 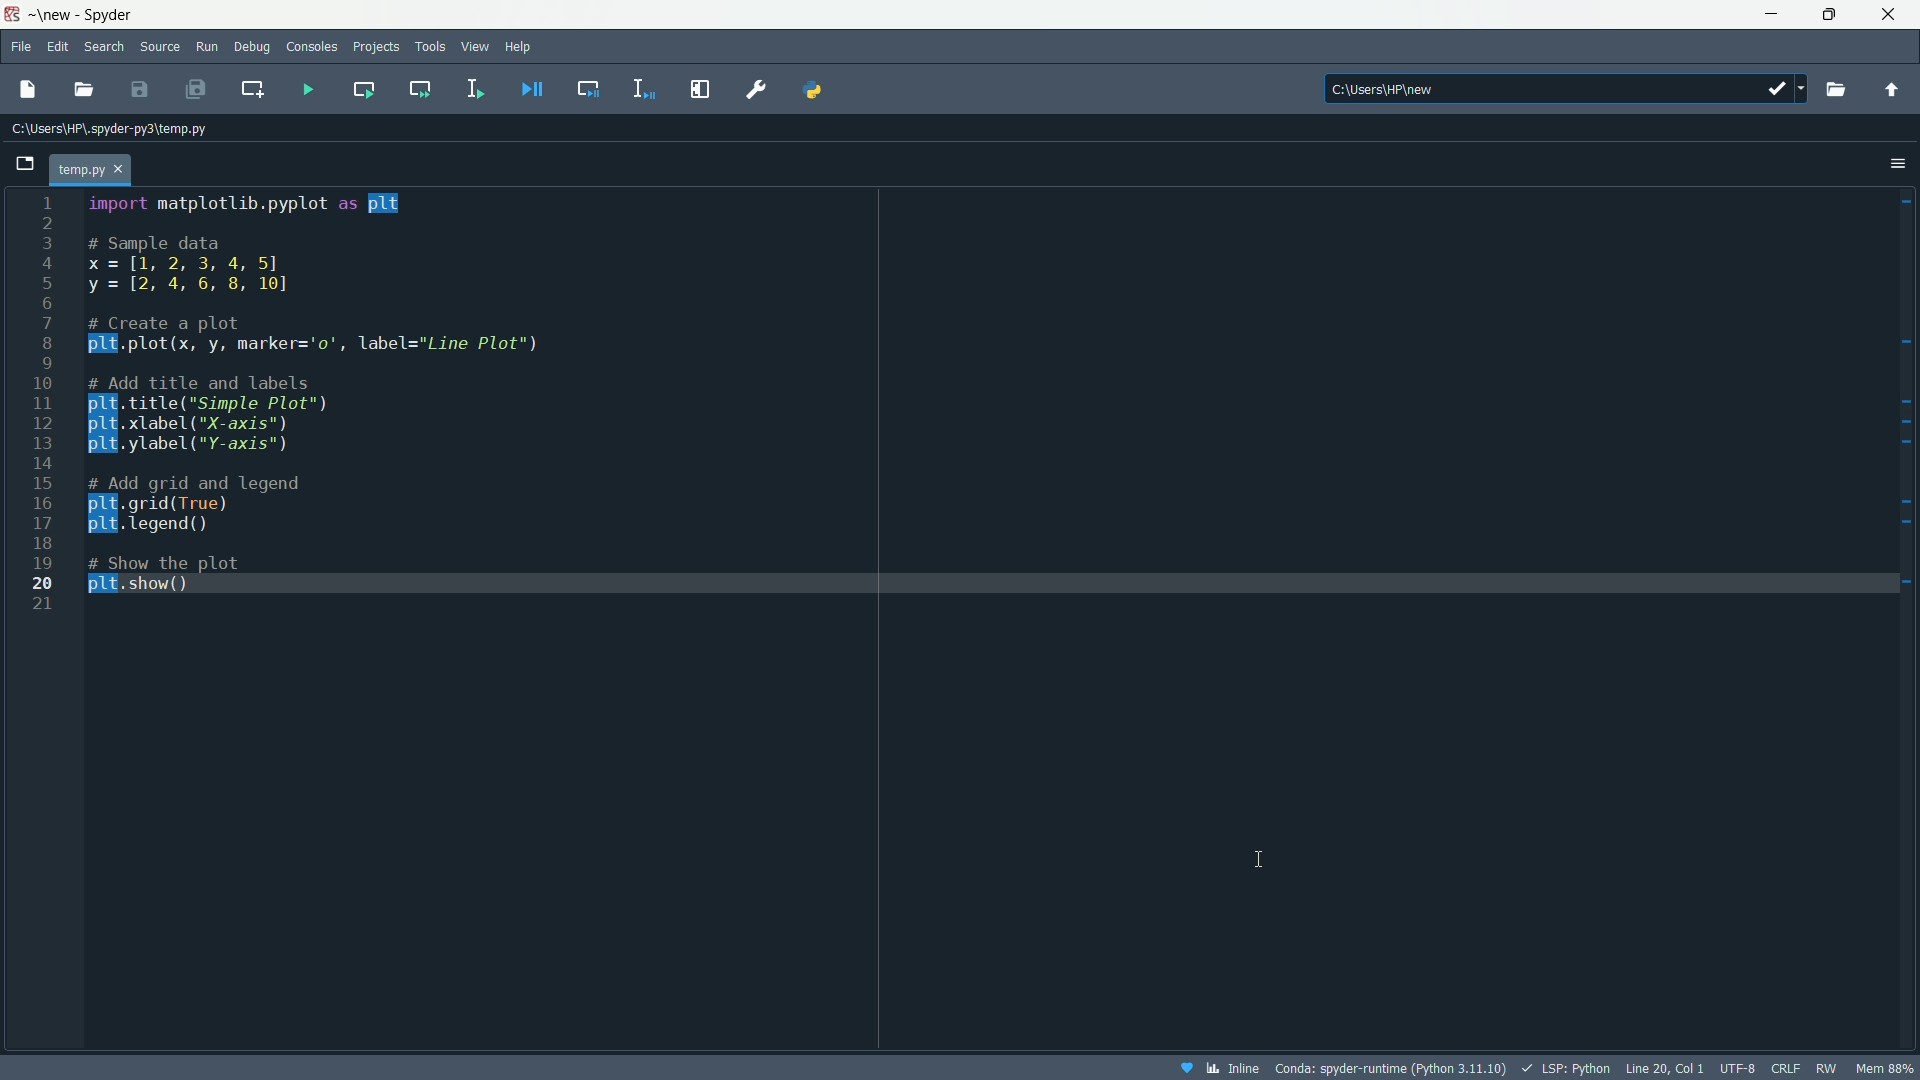 What do you see at coordinates (1783, 1069) in the screenshot?
I see `file eol status` at bounding box center [1783, 1069].